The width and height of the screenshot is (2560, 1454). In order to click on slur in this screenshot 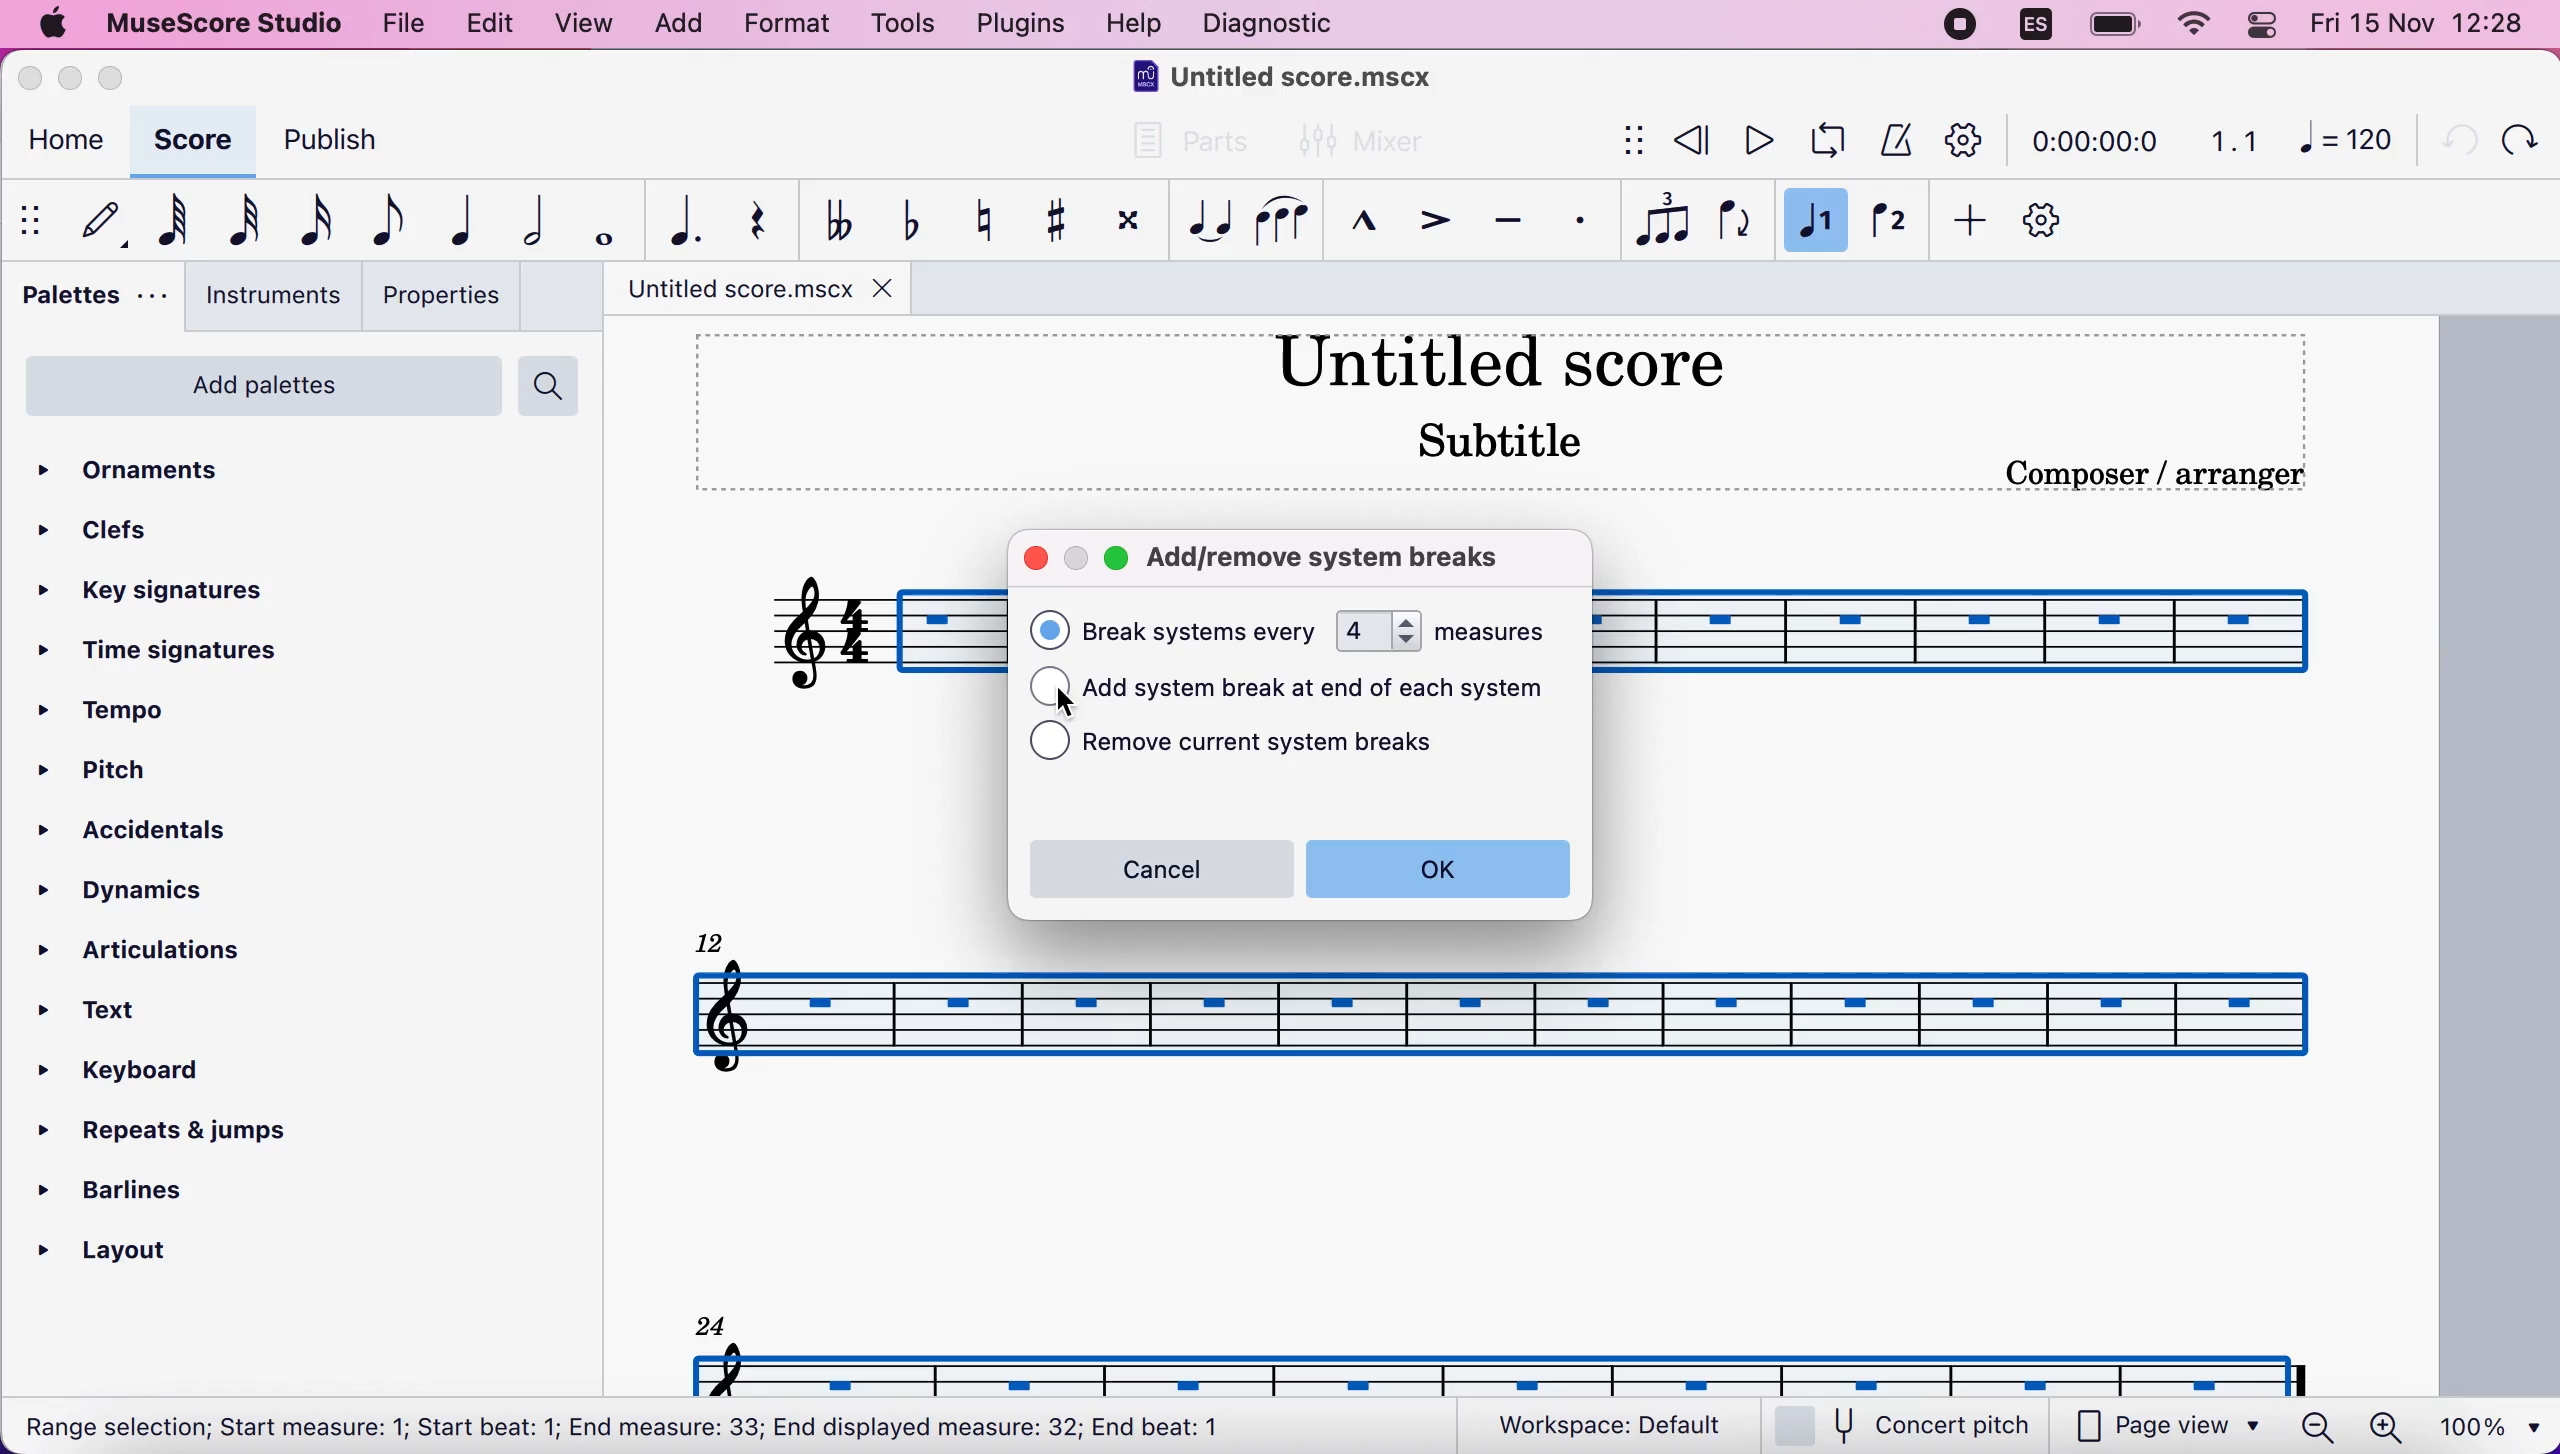, I will do `click(1282, 220)`.